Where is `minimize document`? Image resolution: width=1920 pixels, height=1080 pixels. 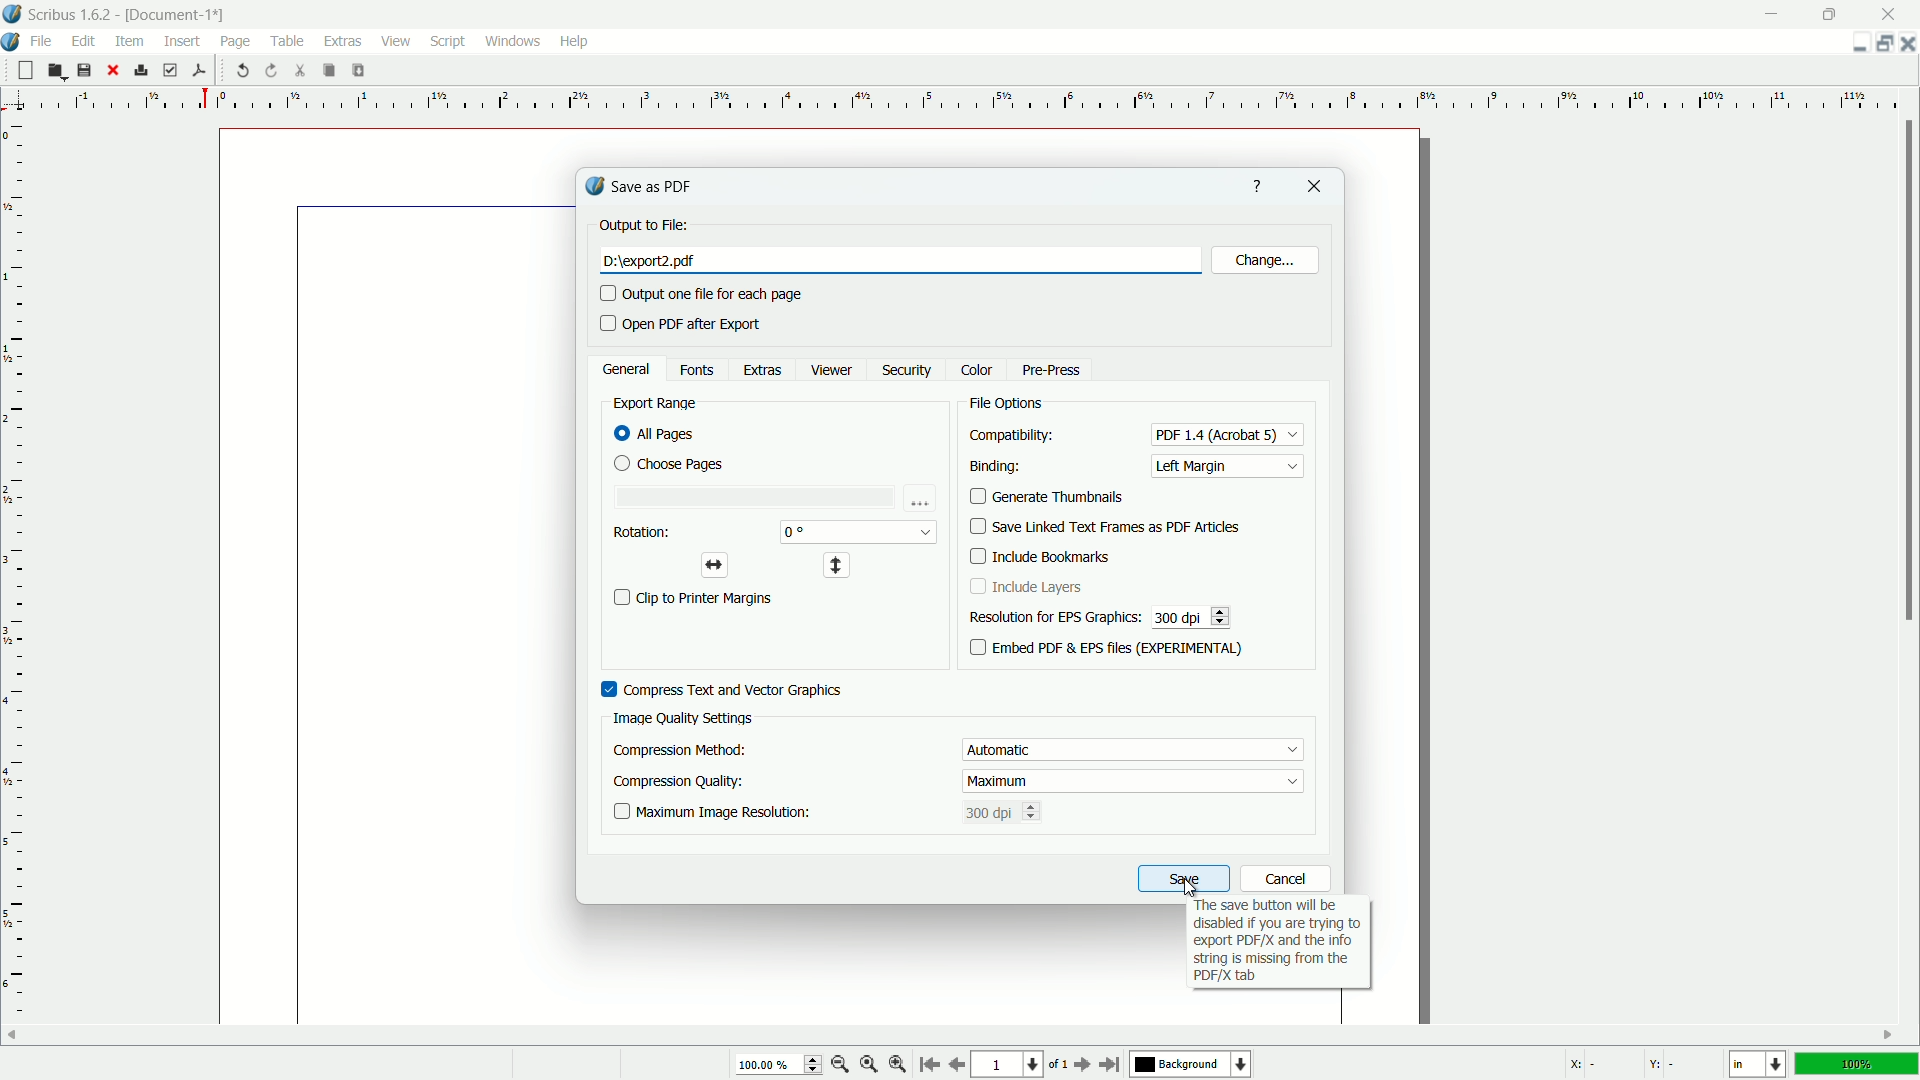
minimize document is located at coordinates (1854, 46).